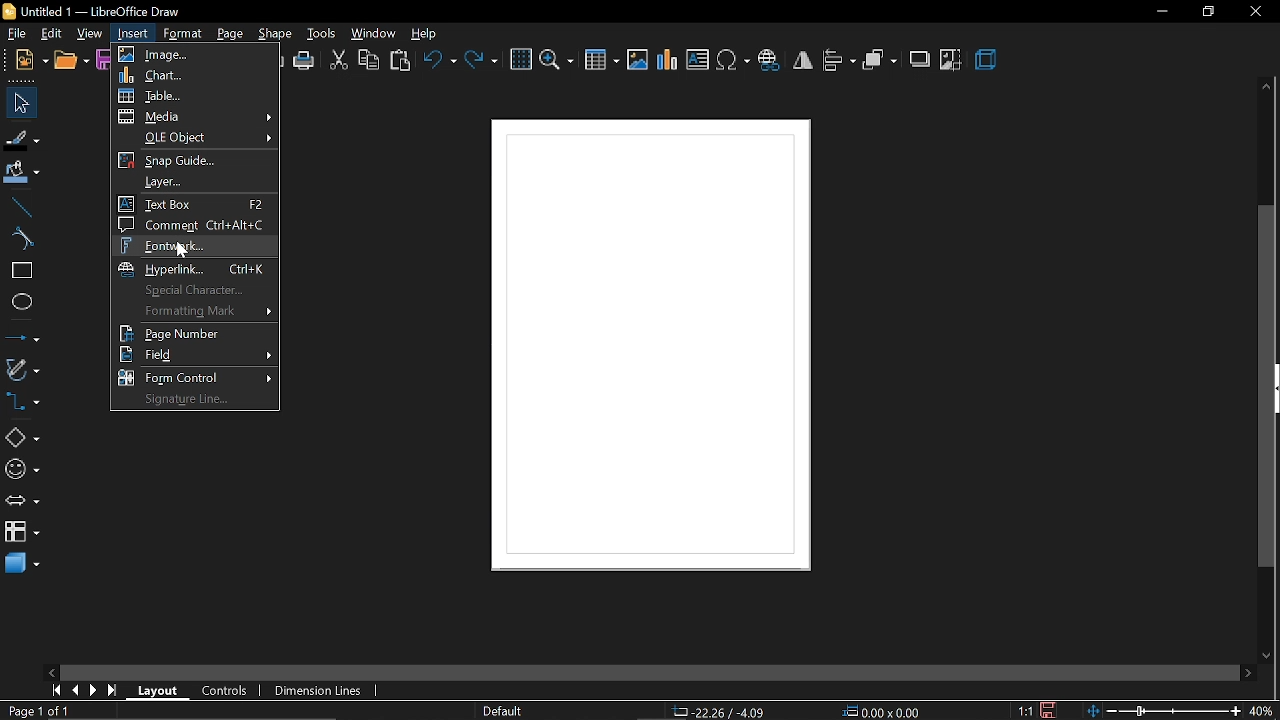 The width and height of the screenshot is (1280, 720). Describe the element at coordinates (886, 712) in the screenshot. I see `0.00x0.00` at that location.